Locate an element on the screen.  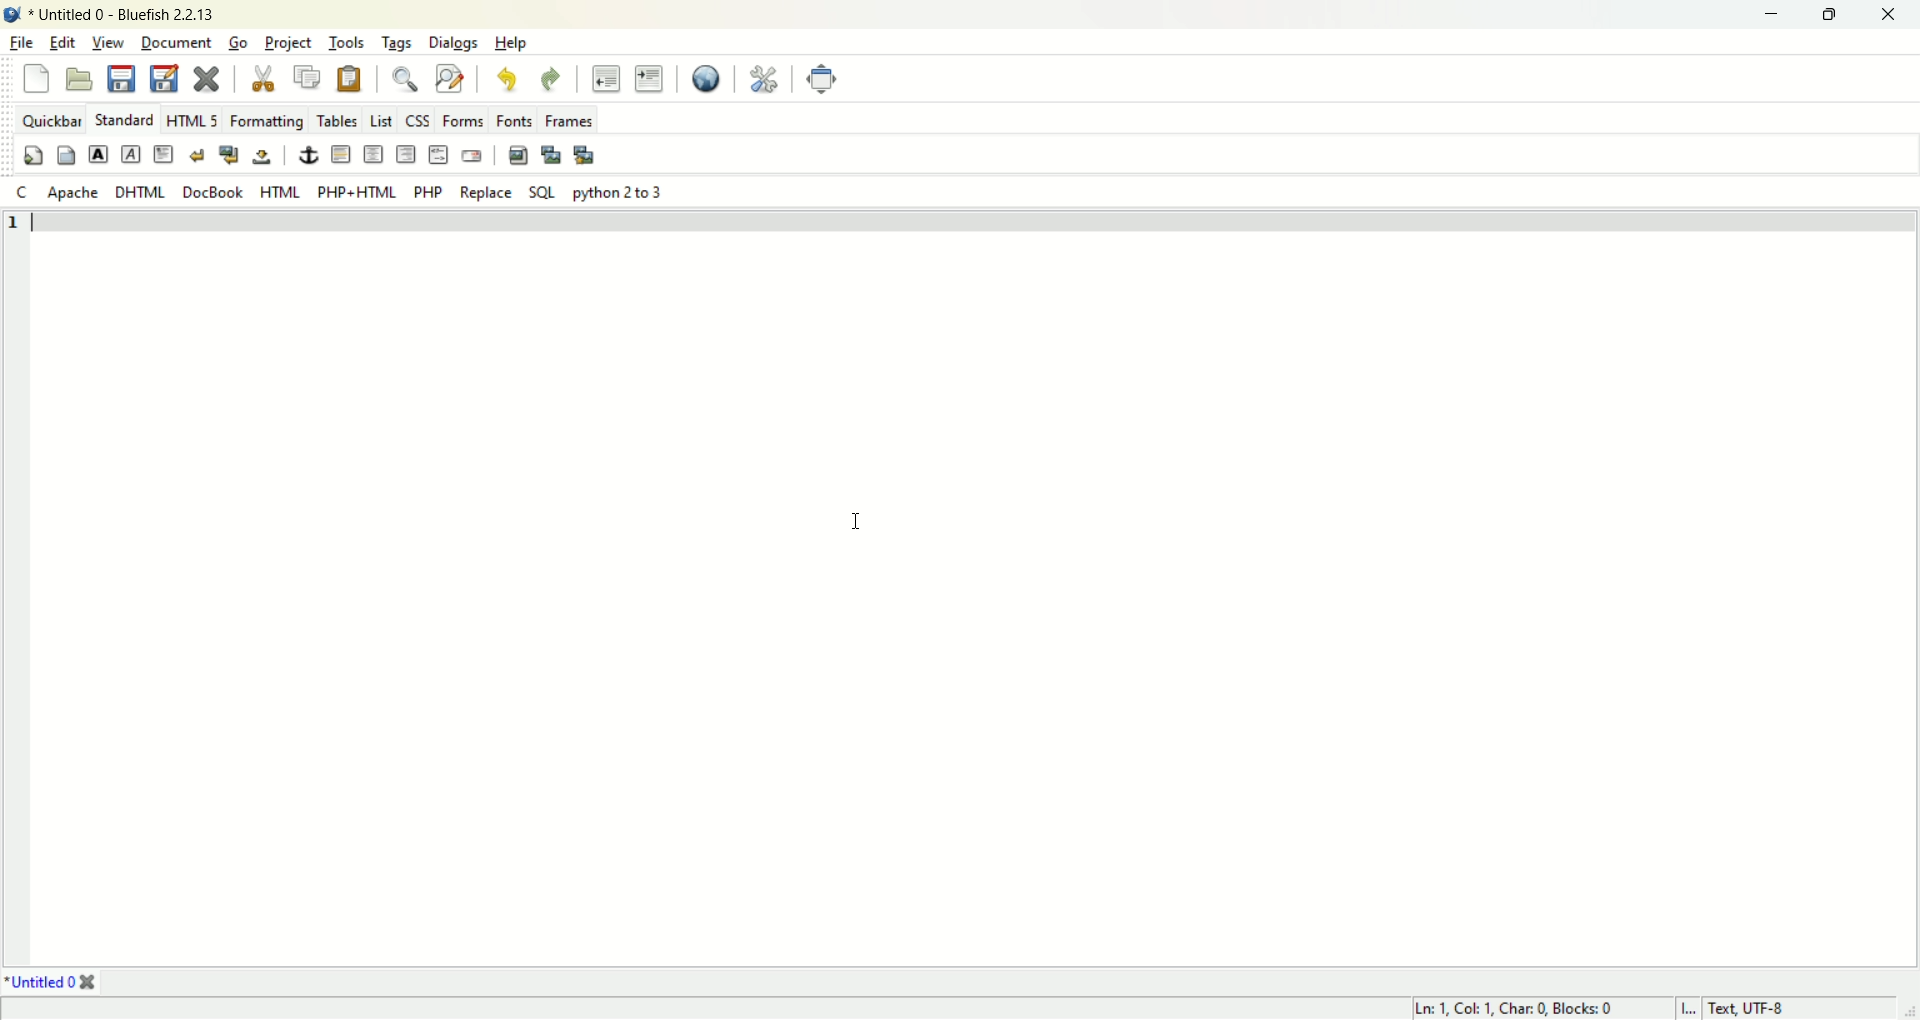
document is located at coordinates (176, 43).